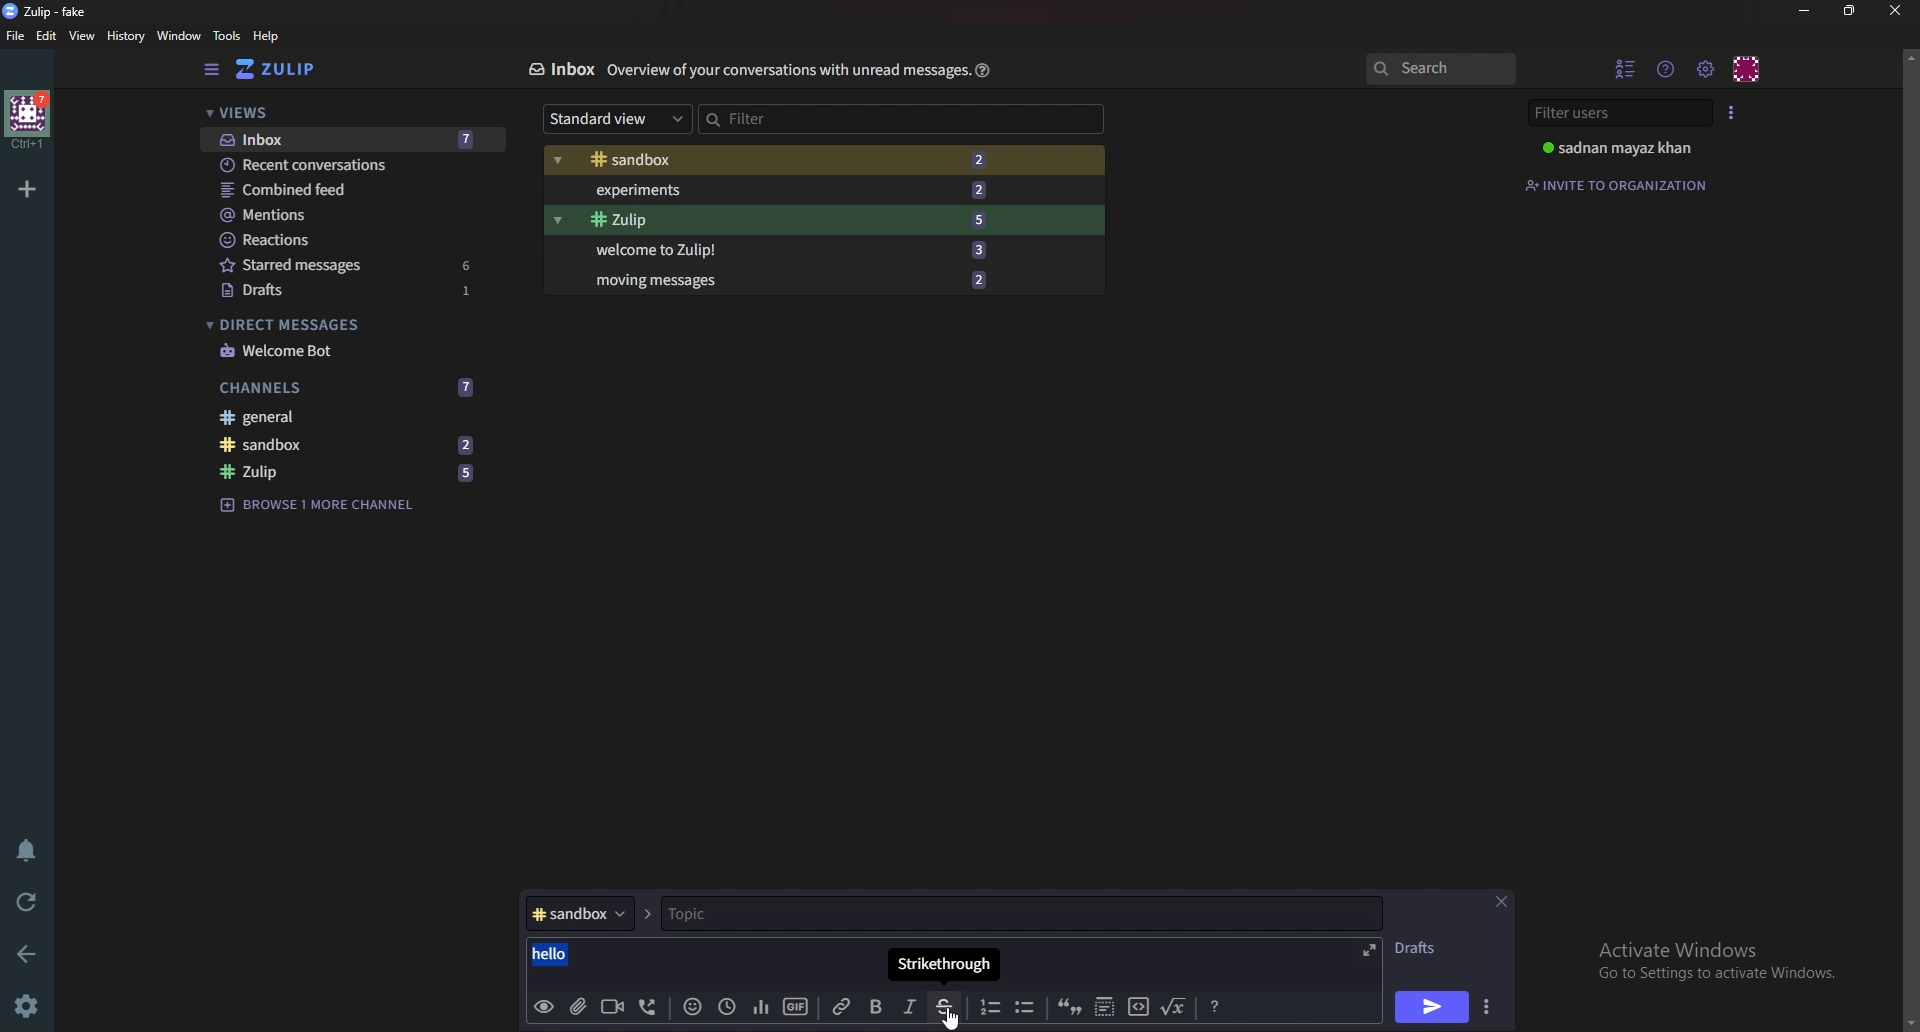 This screenshot has height=1032, width=1920. I want to click on Direct messages, so click(342, 323).